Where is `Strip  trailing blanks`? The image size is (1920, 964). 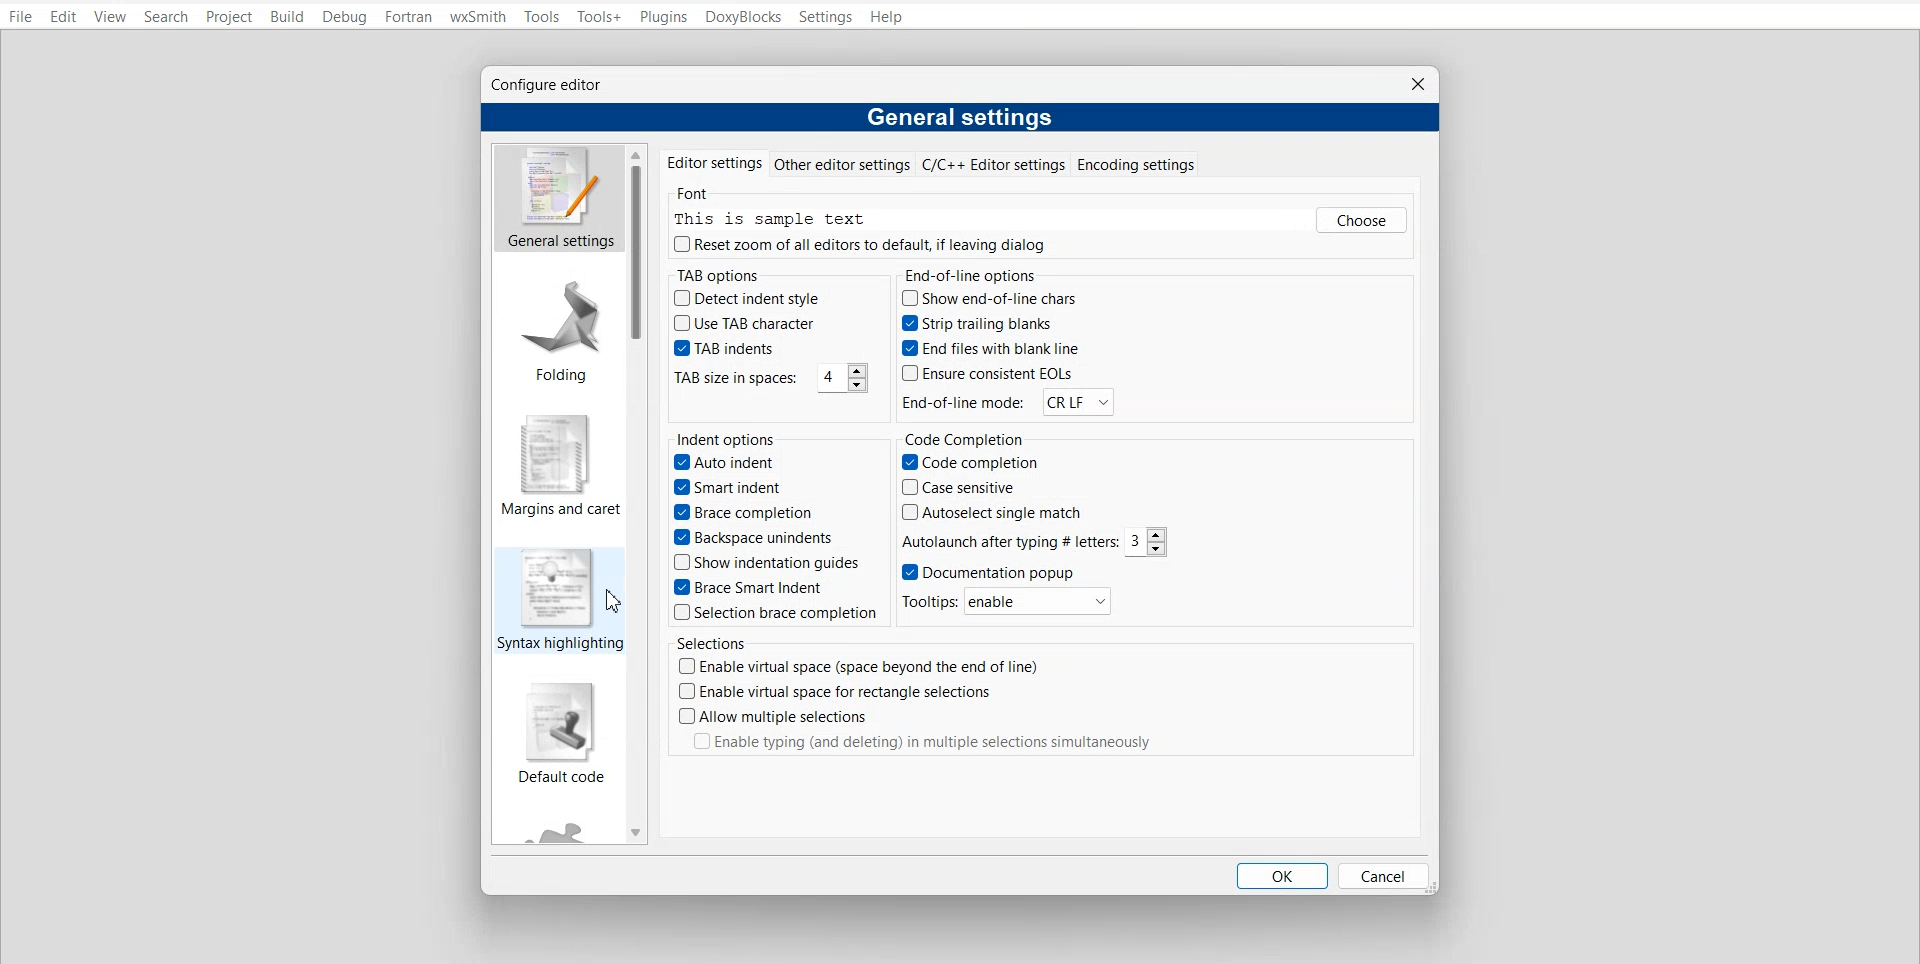
Strip  trailing blanks is located at coordinates (977, 324).